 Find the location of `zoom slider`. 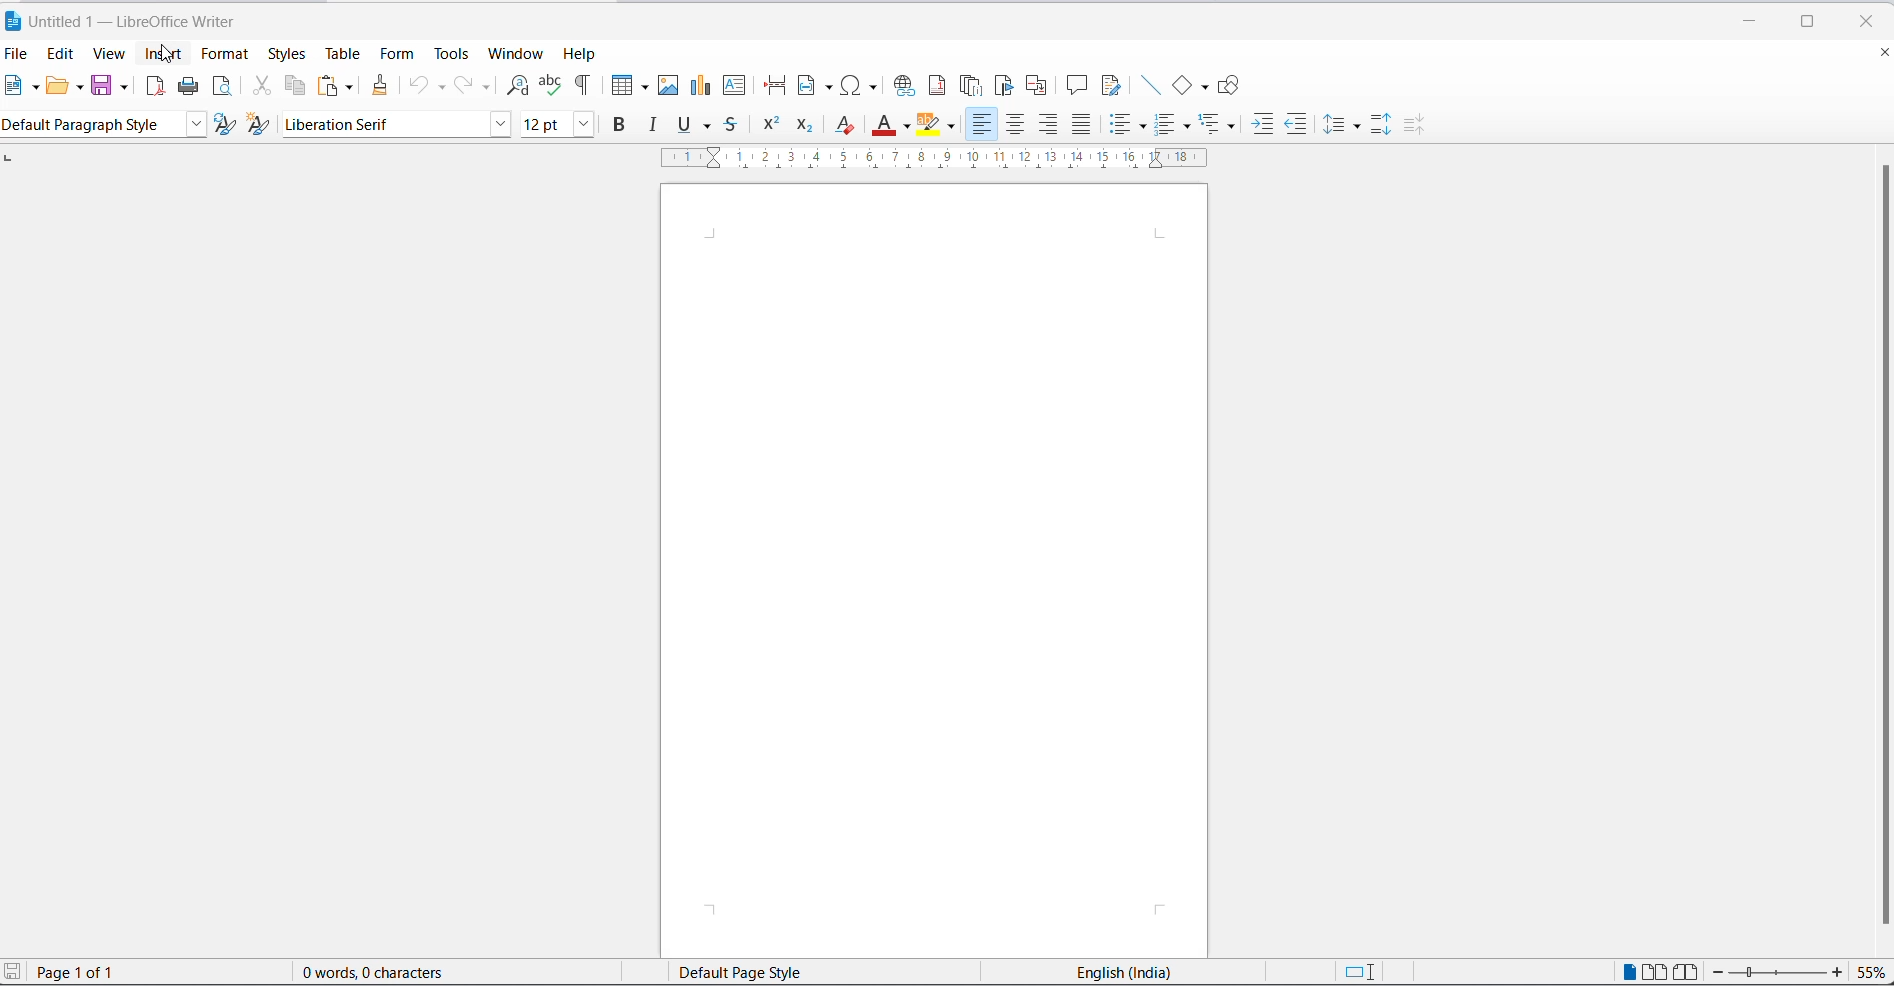

zoom slider is located at coordinates (1780, 974).